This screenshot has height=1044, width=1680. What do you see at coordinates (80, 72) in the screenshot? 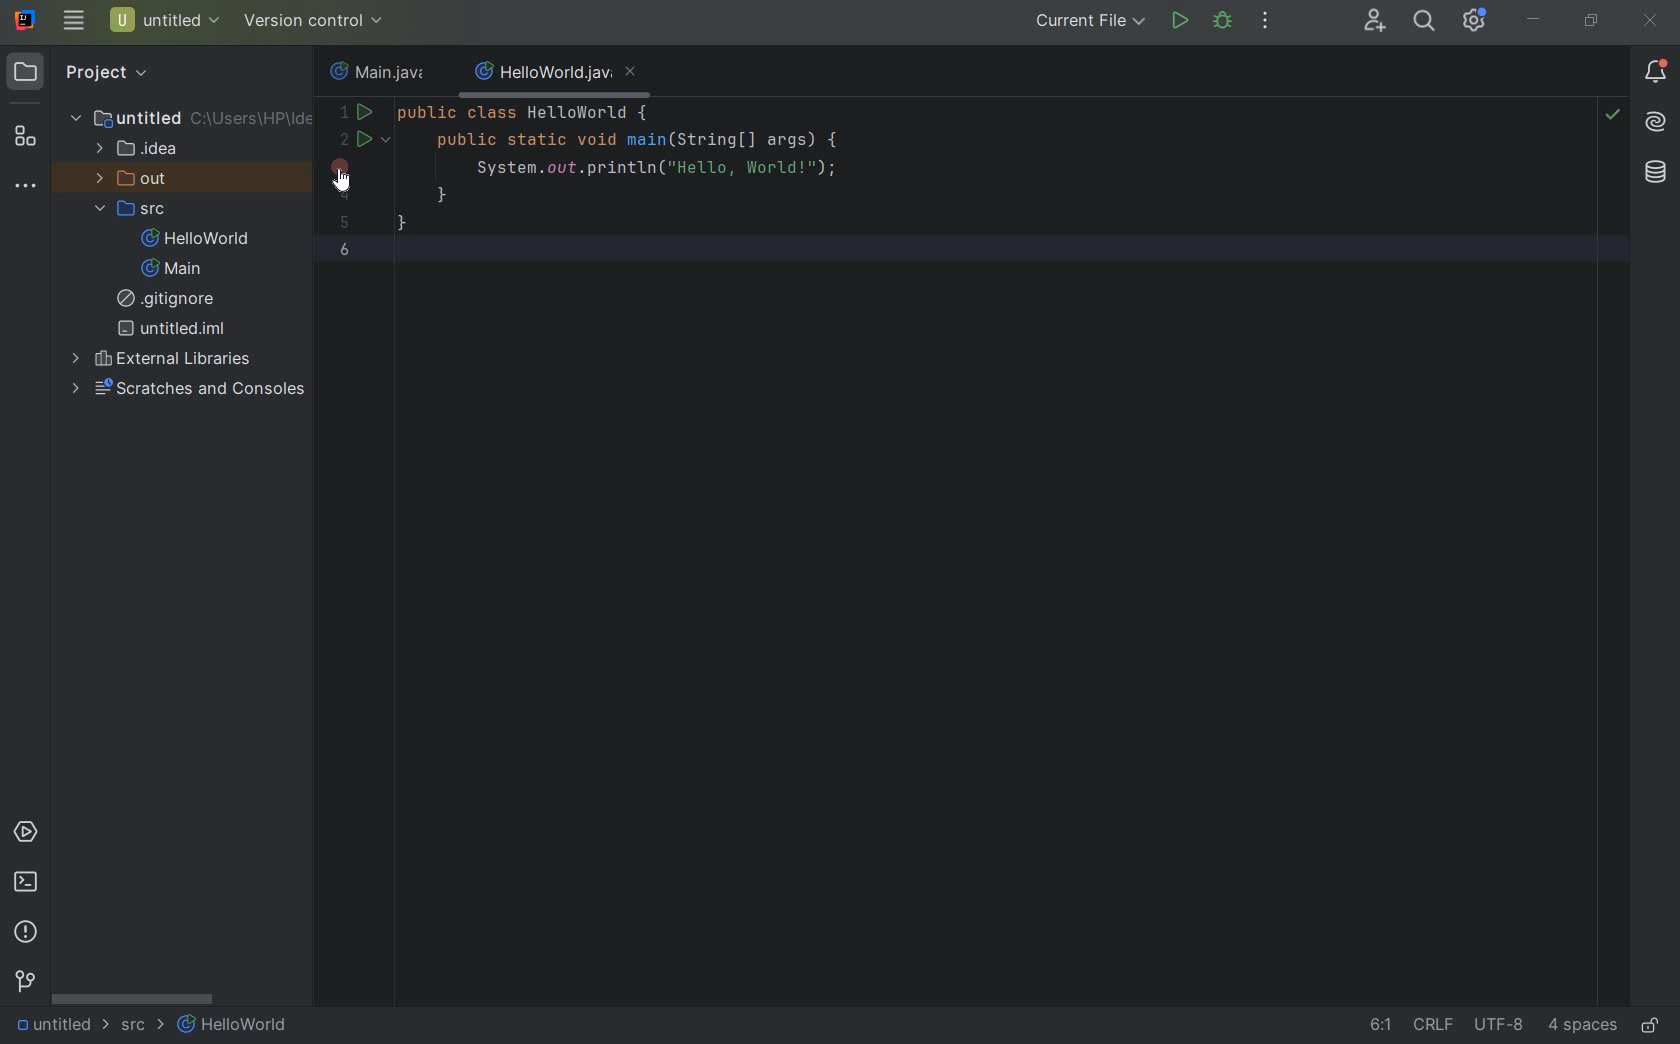
I see `project` at bounding box center [80, 72].